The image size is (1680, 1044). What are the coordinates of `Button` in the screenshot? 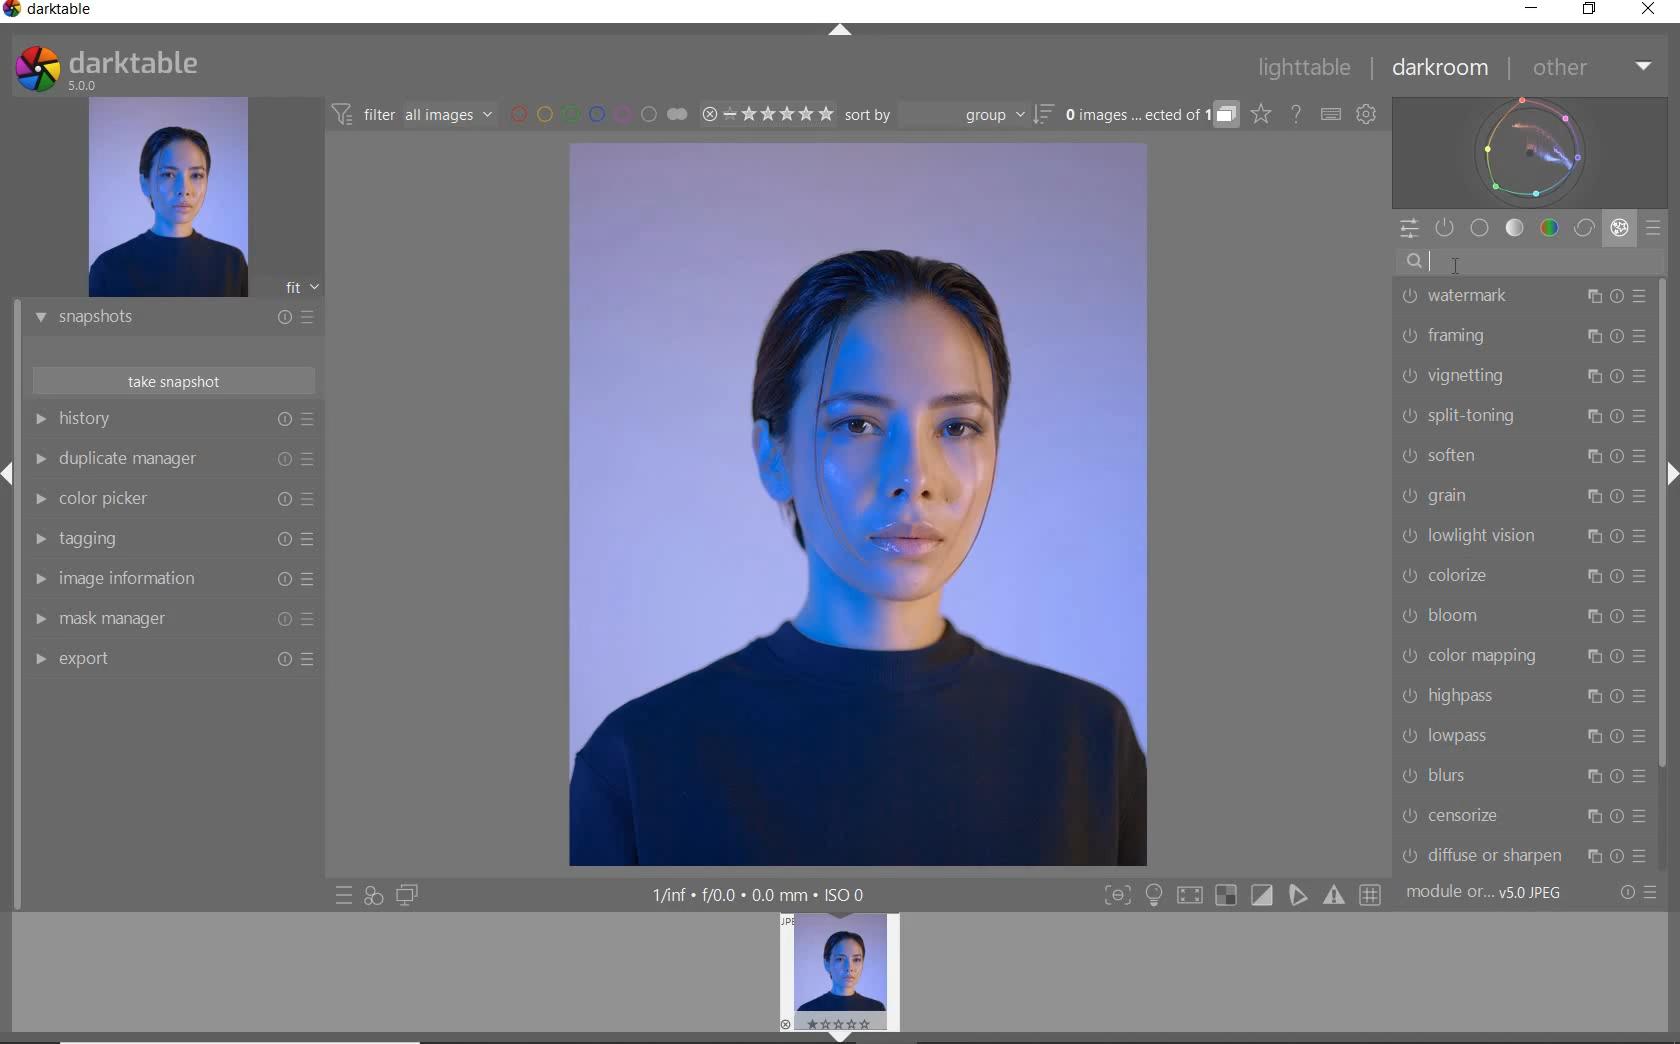 It's located at (1263, 896).